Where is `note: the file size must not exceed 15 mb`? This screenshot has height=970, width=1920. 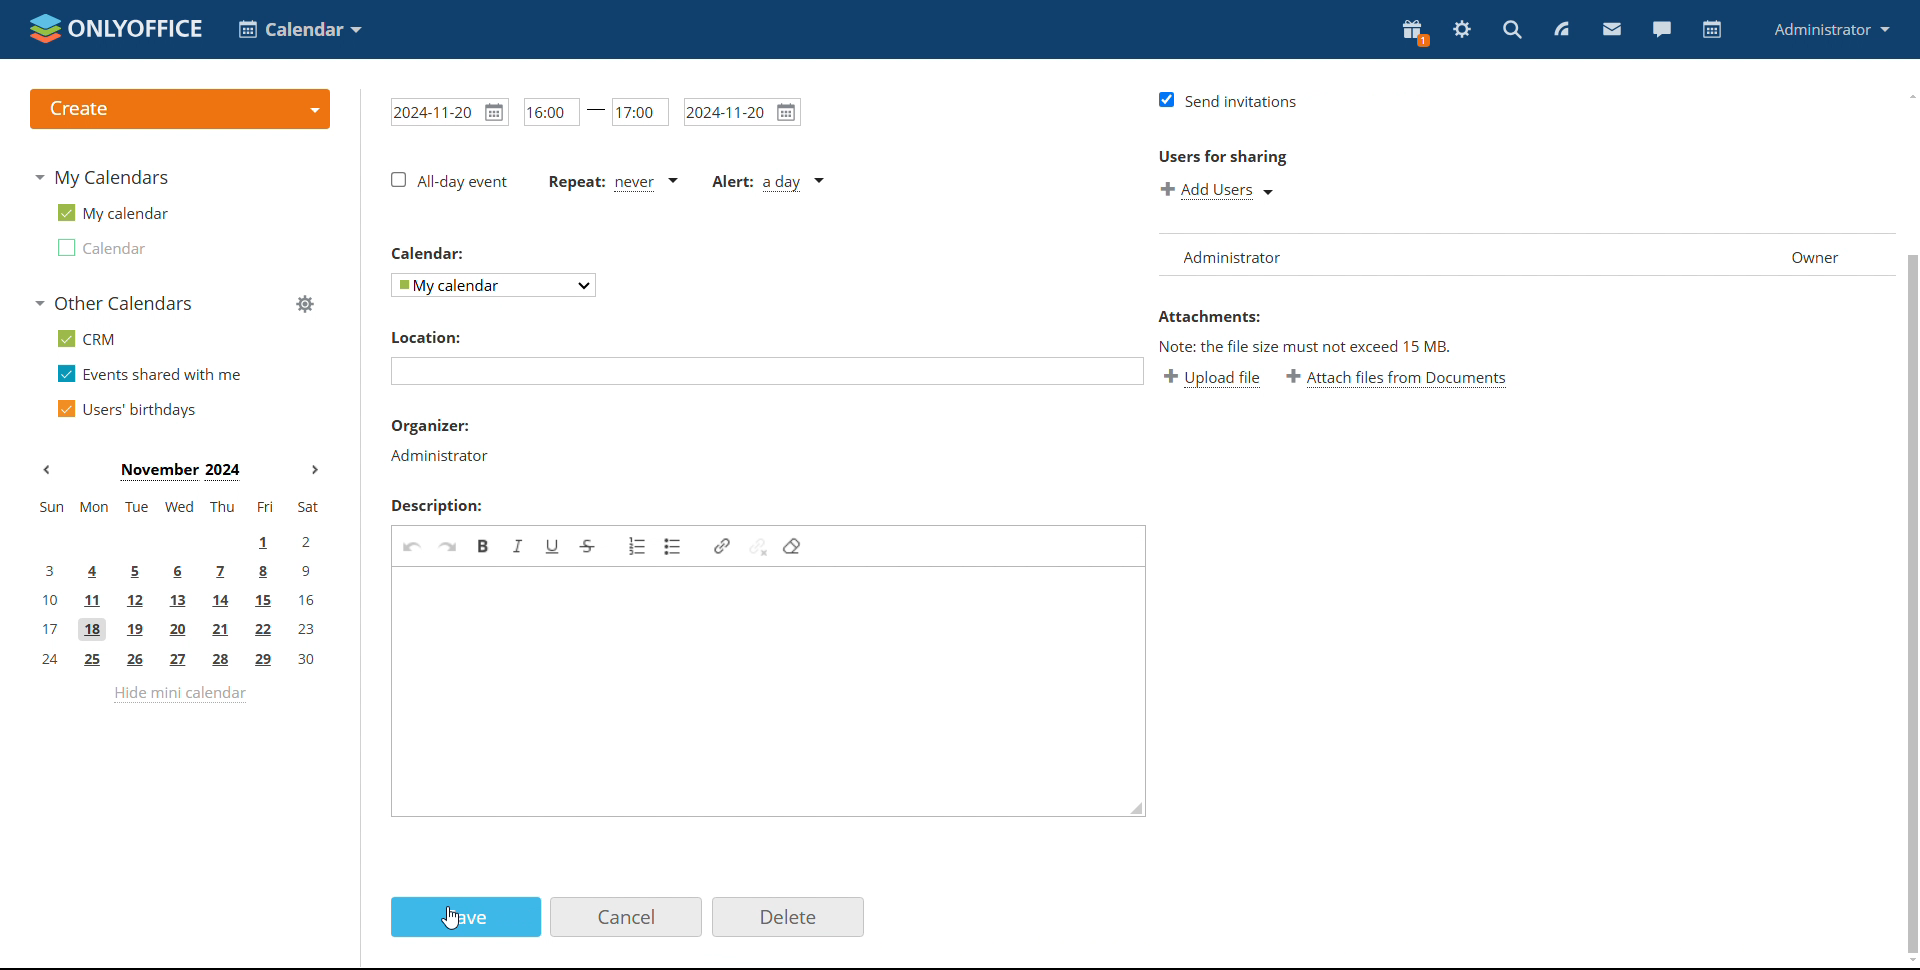 note: the file size must not exceed 15 mb is located at coordinates (1303, 347).